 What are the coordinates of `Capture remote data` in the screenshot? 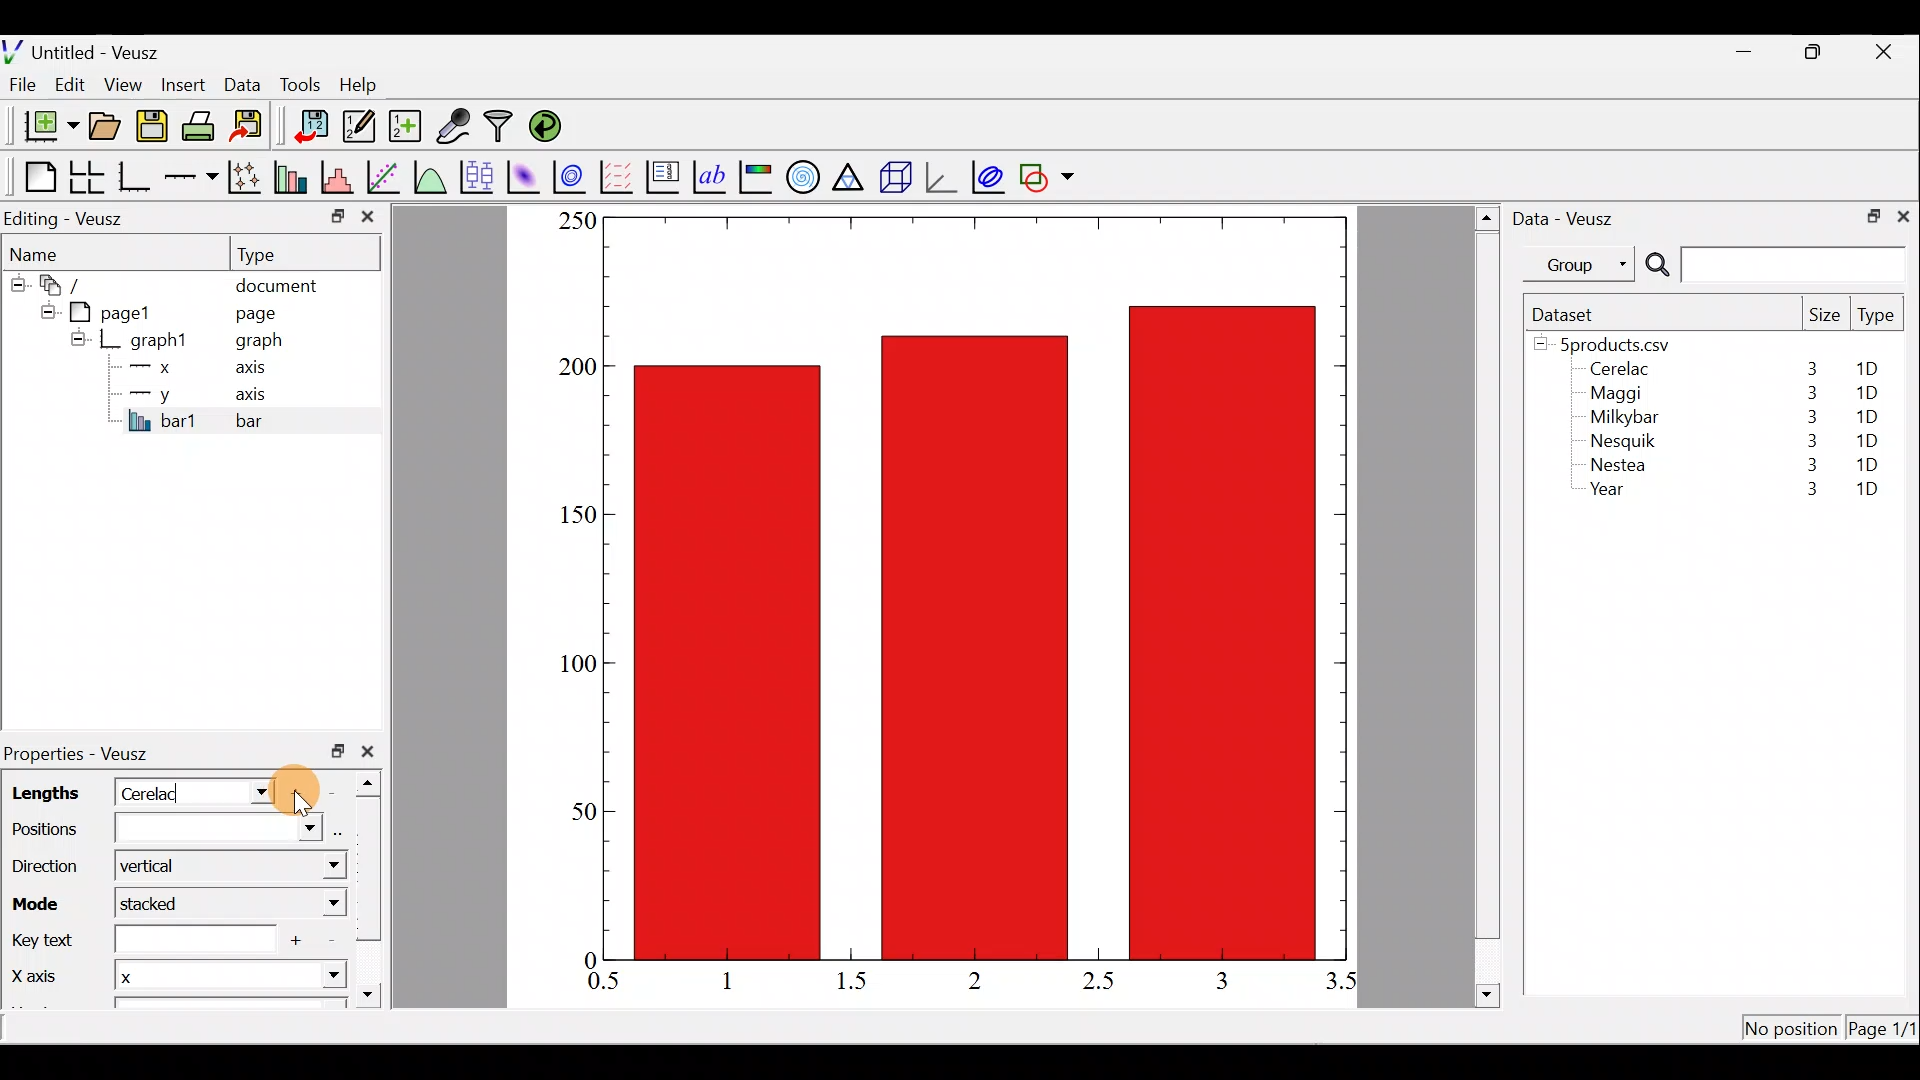 It's located at (455, 127).